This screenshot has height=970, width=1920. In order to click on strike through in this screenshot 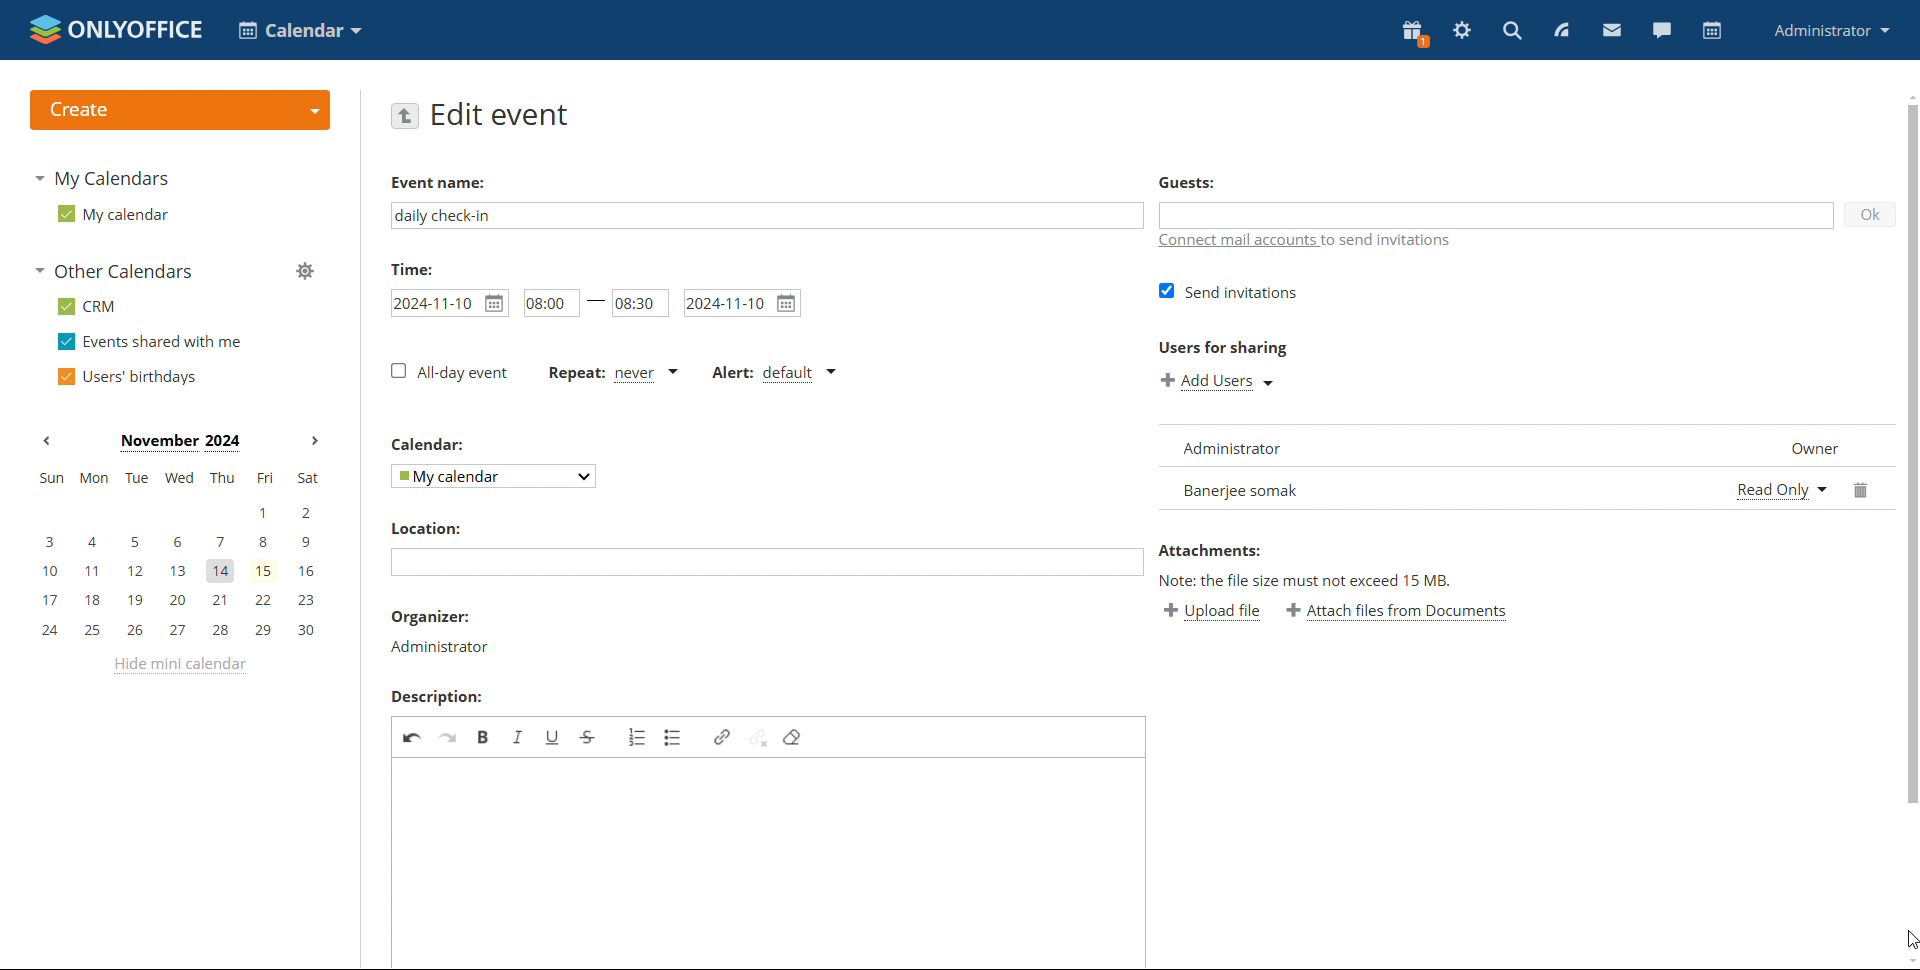, I will do `click(589, 737)`.